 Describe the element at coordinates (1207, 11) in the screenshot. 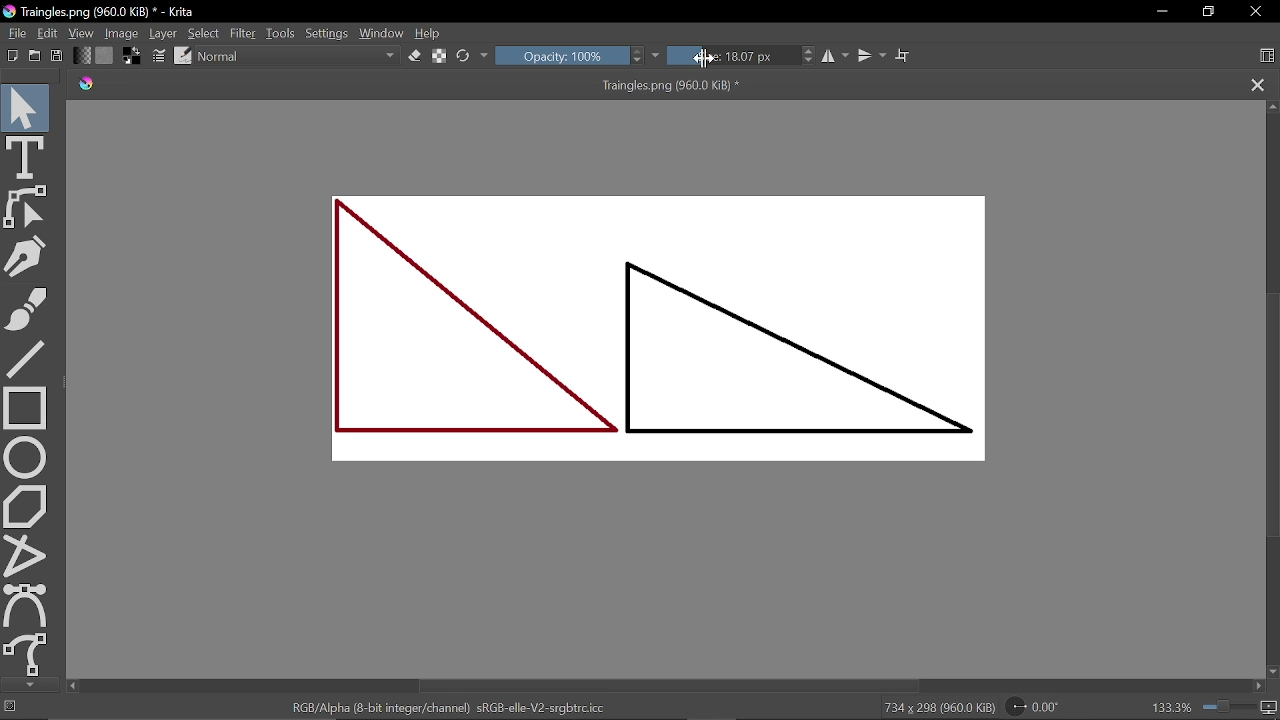

I see `Restore down` at that location.